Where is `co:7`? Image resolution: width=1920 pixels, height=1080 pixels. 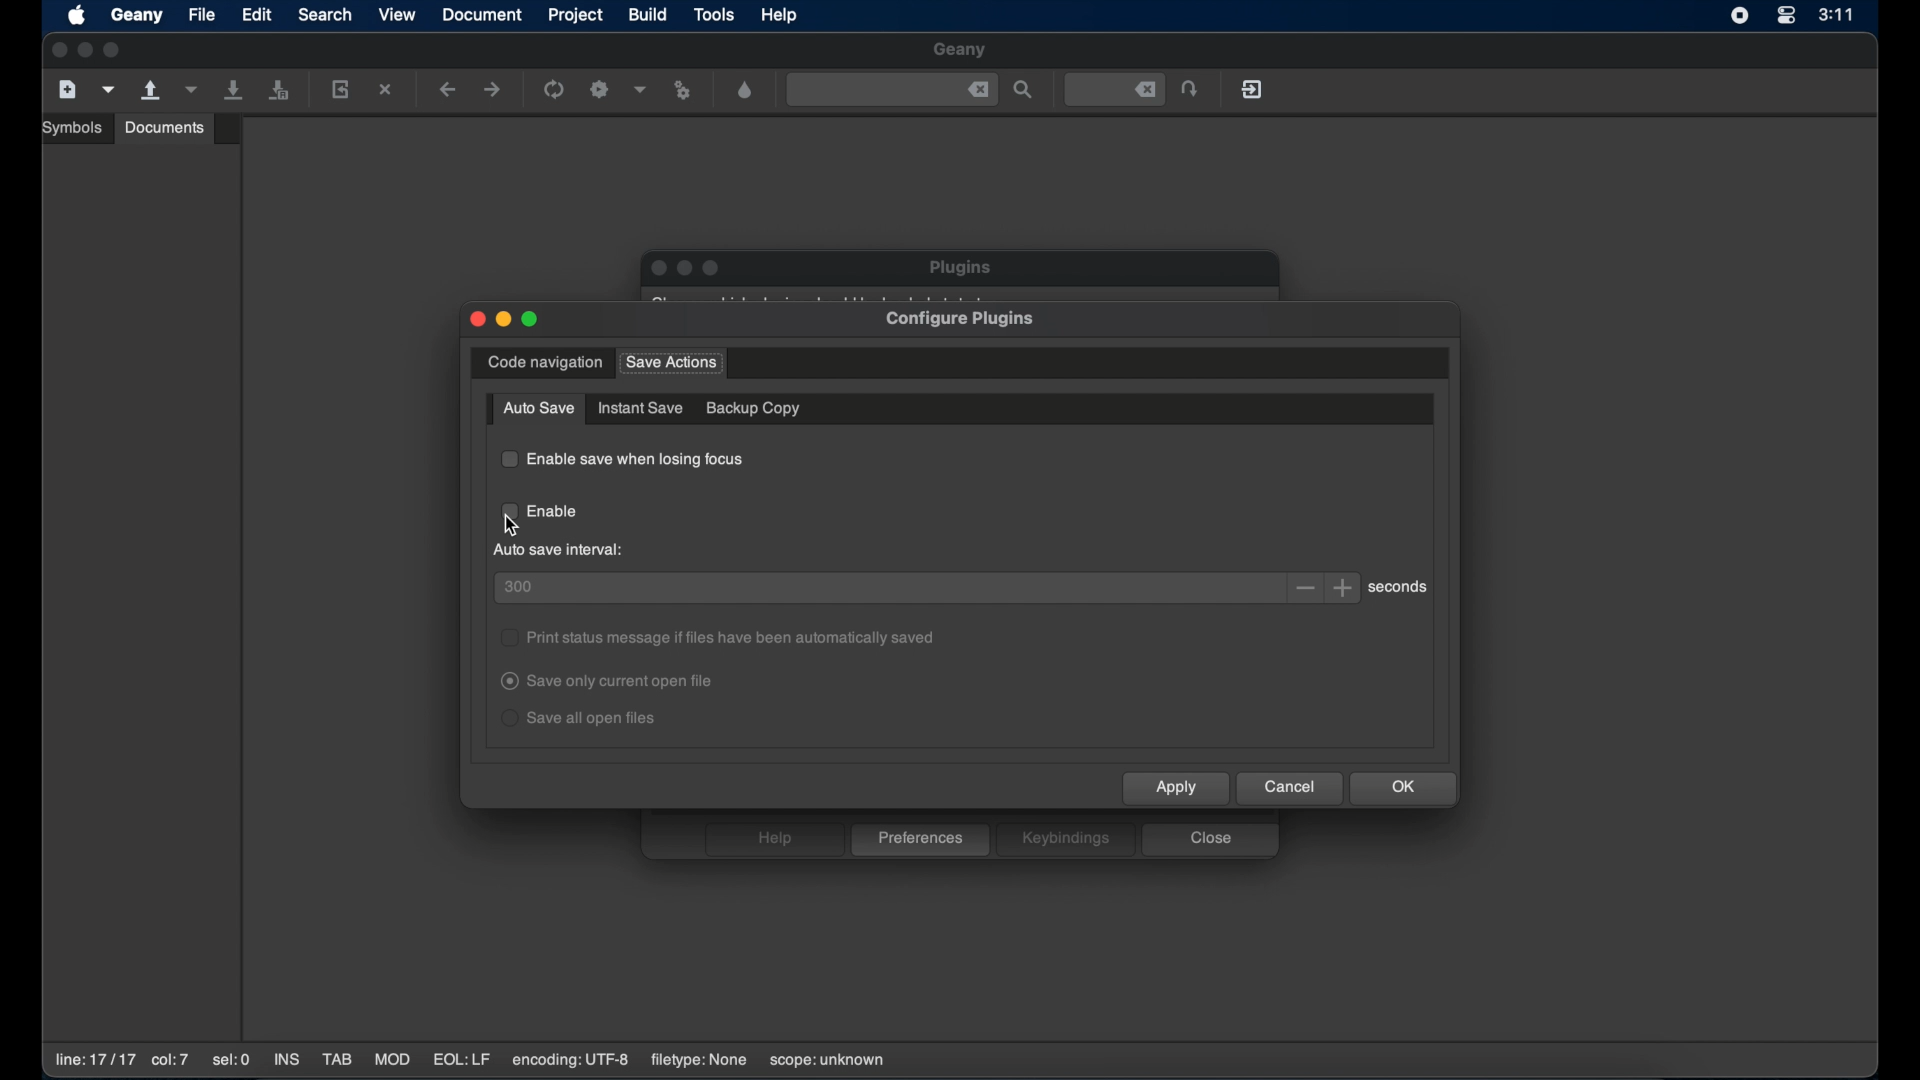
co:7 is located at coordinates (169, 1061).